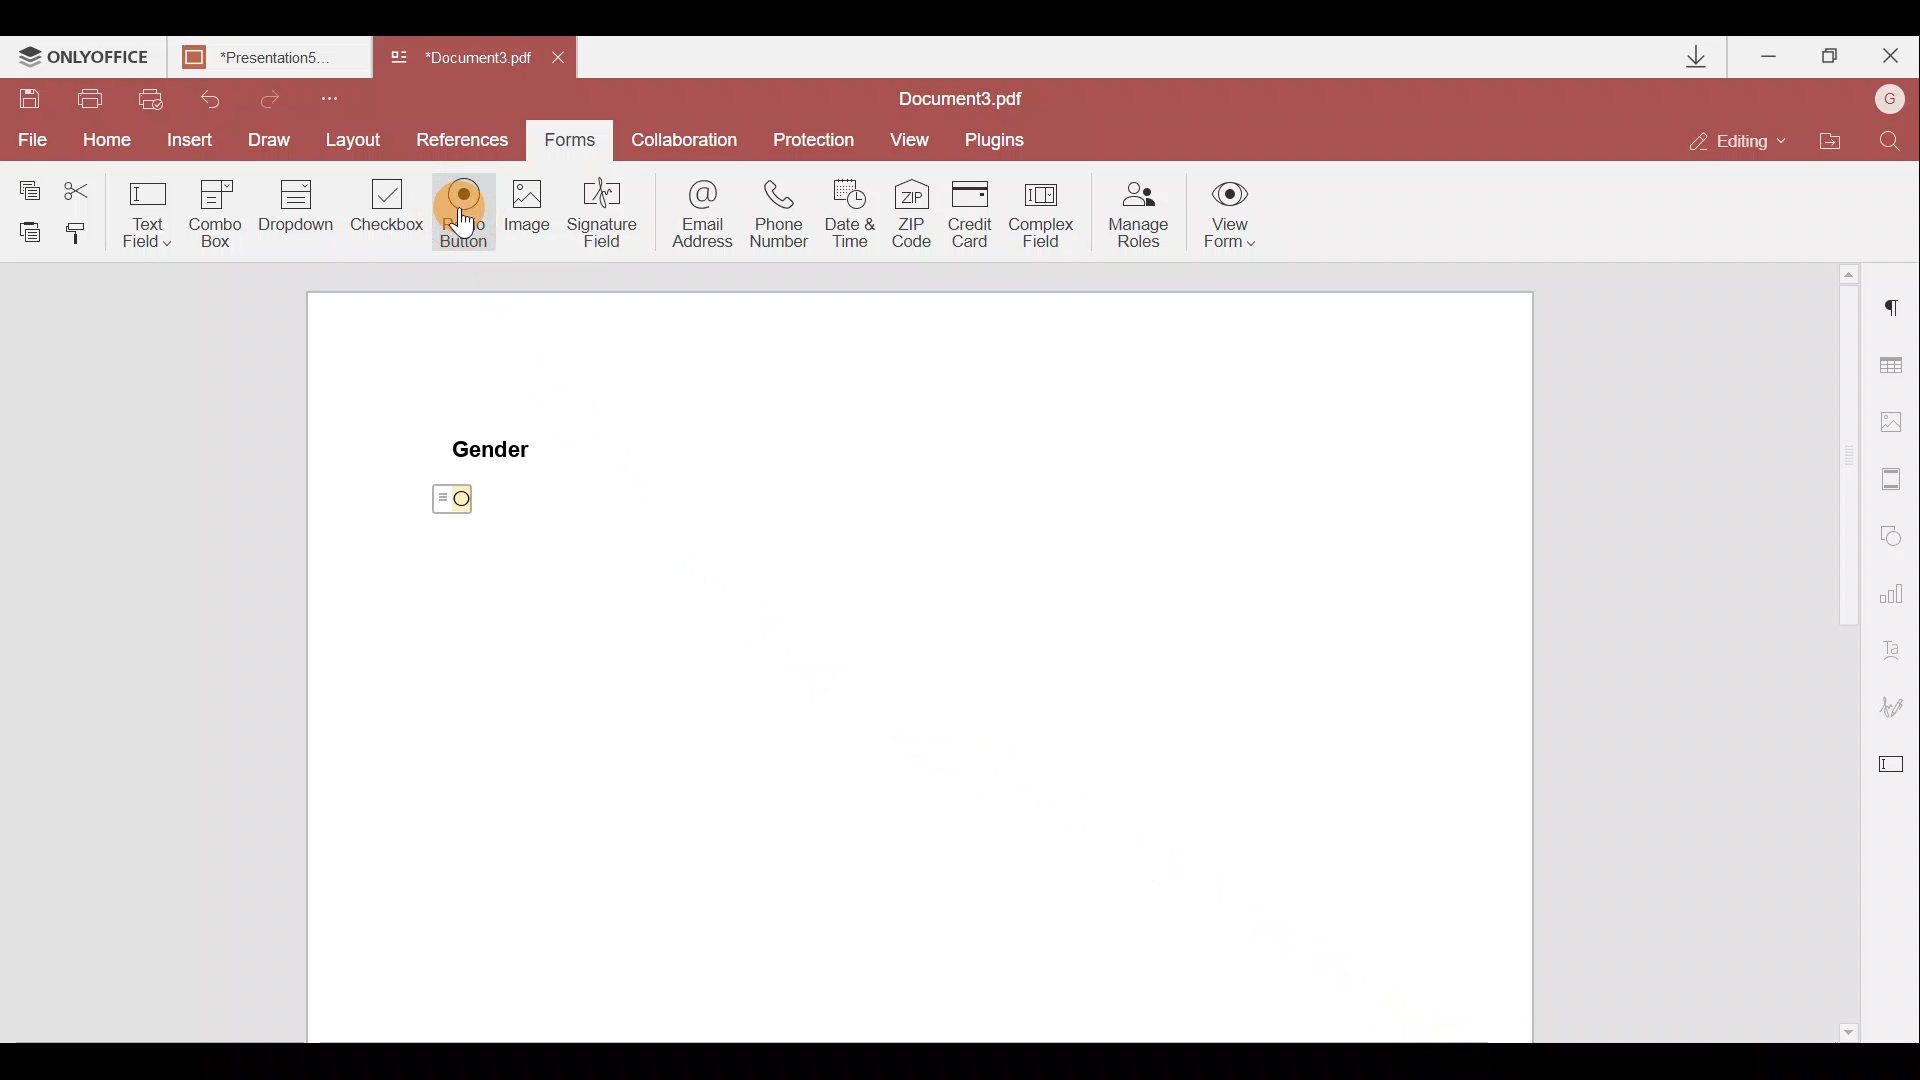  What do you see at coordinates (1685, 54) in the screenshot?
I see `Downloads` at bounding box center [1685, 54].